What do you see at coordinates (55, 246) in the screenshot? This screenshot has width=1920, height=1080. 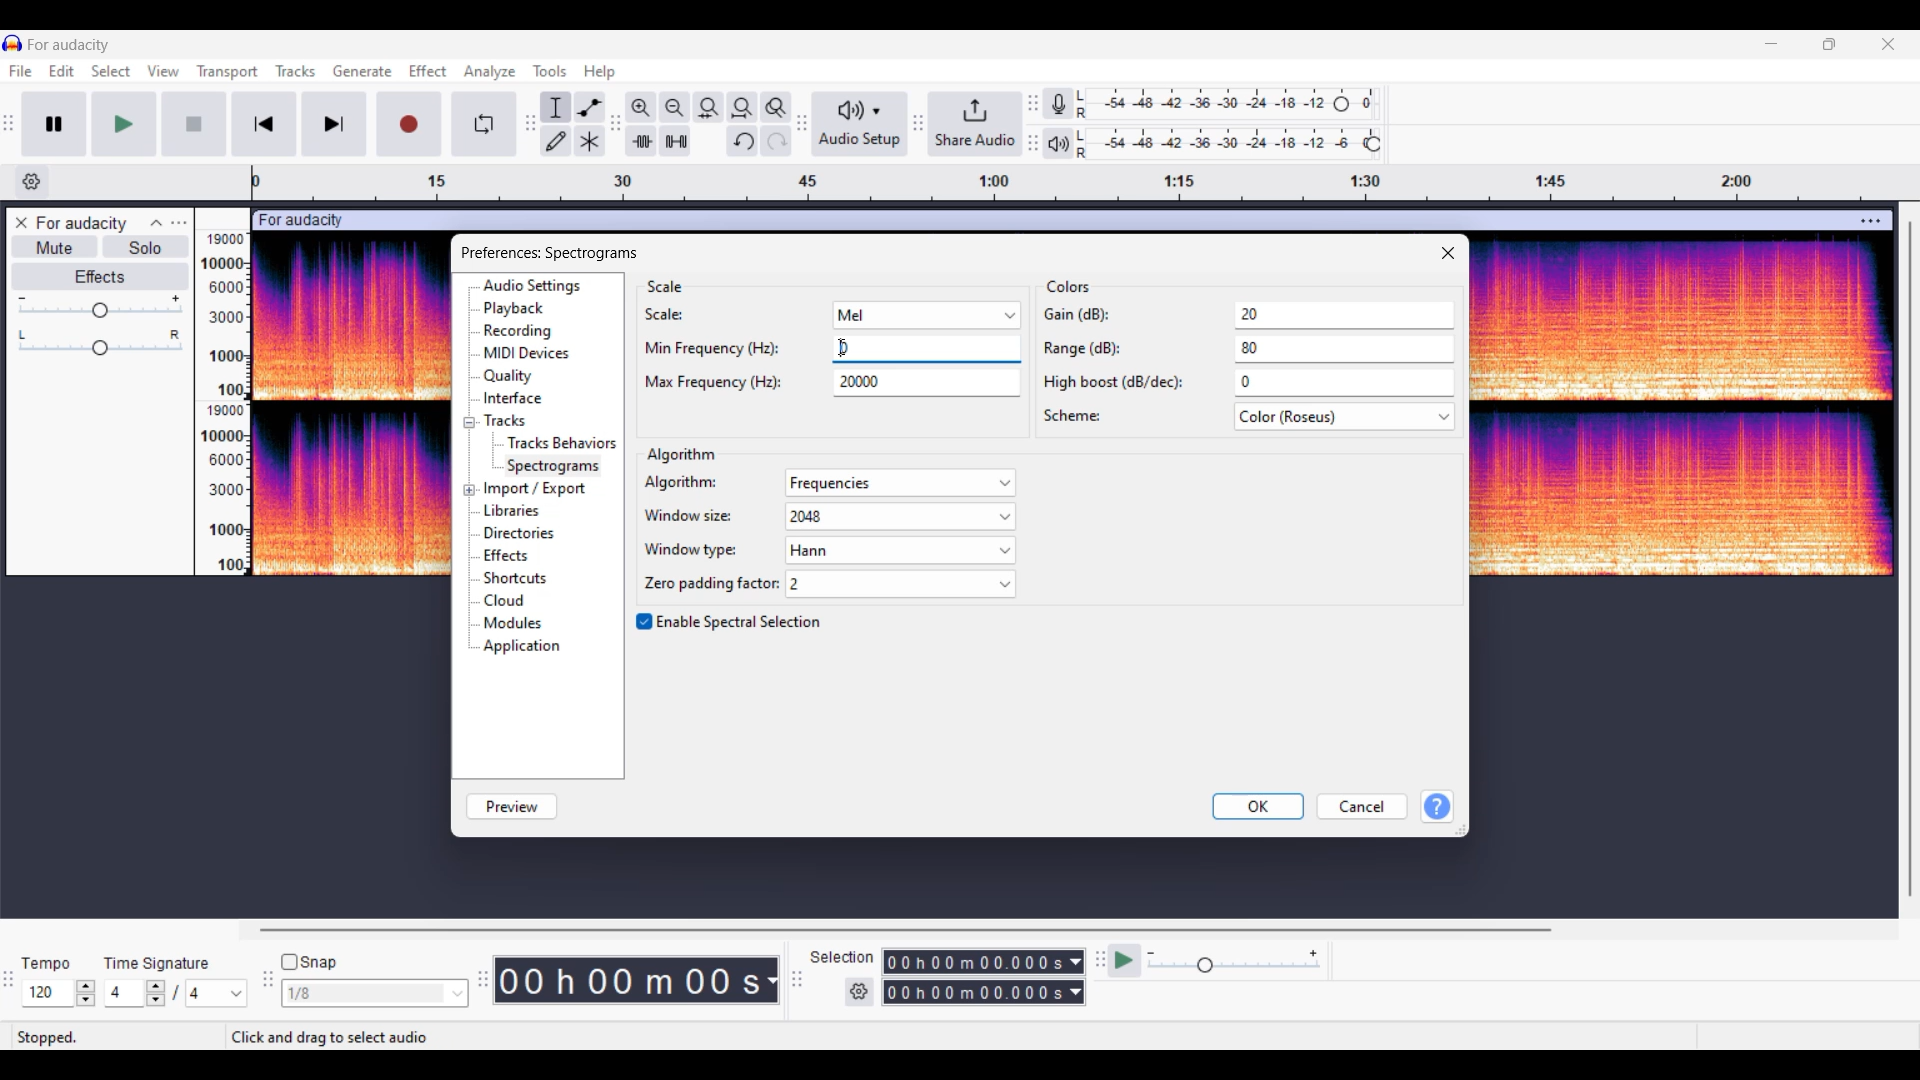 I see `Mute` at bounding box center [55, 246].